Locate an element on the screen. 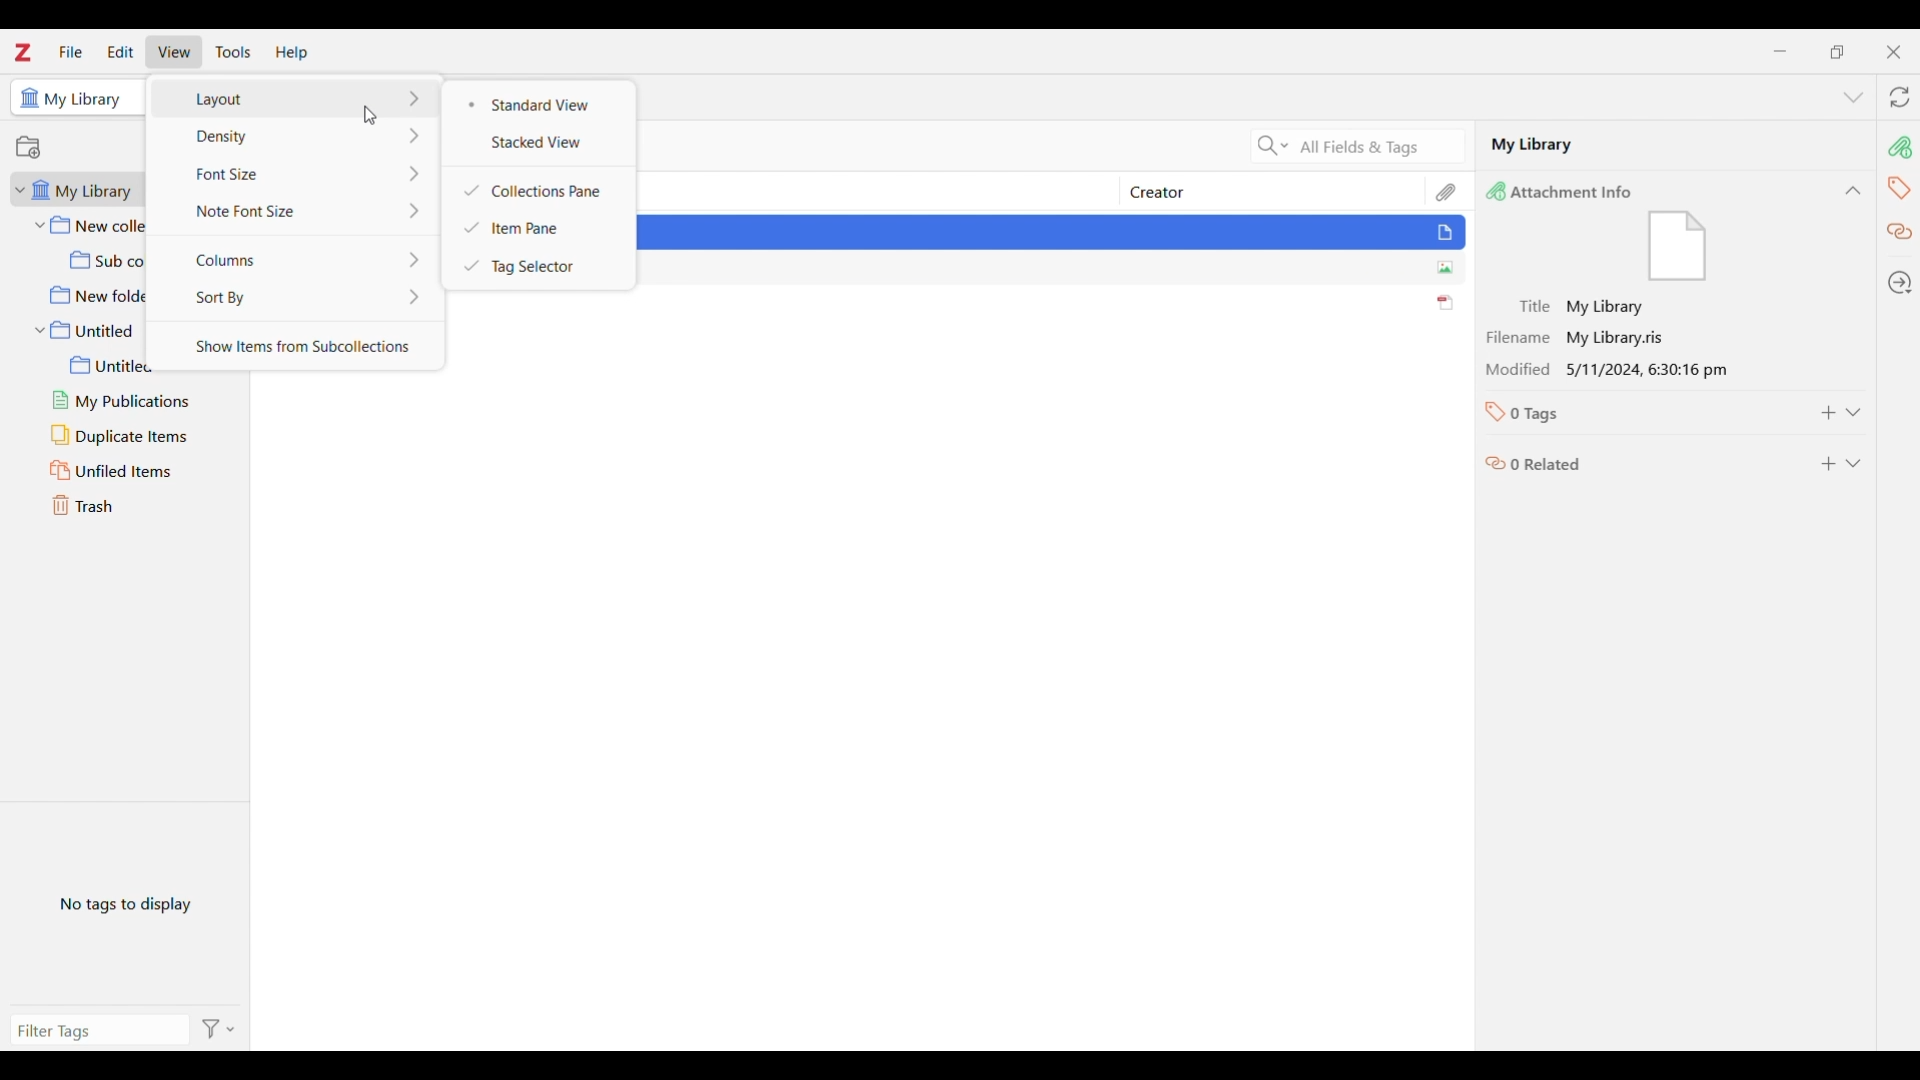  File menu is located at coordinates (71, 51).